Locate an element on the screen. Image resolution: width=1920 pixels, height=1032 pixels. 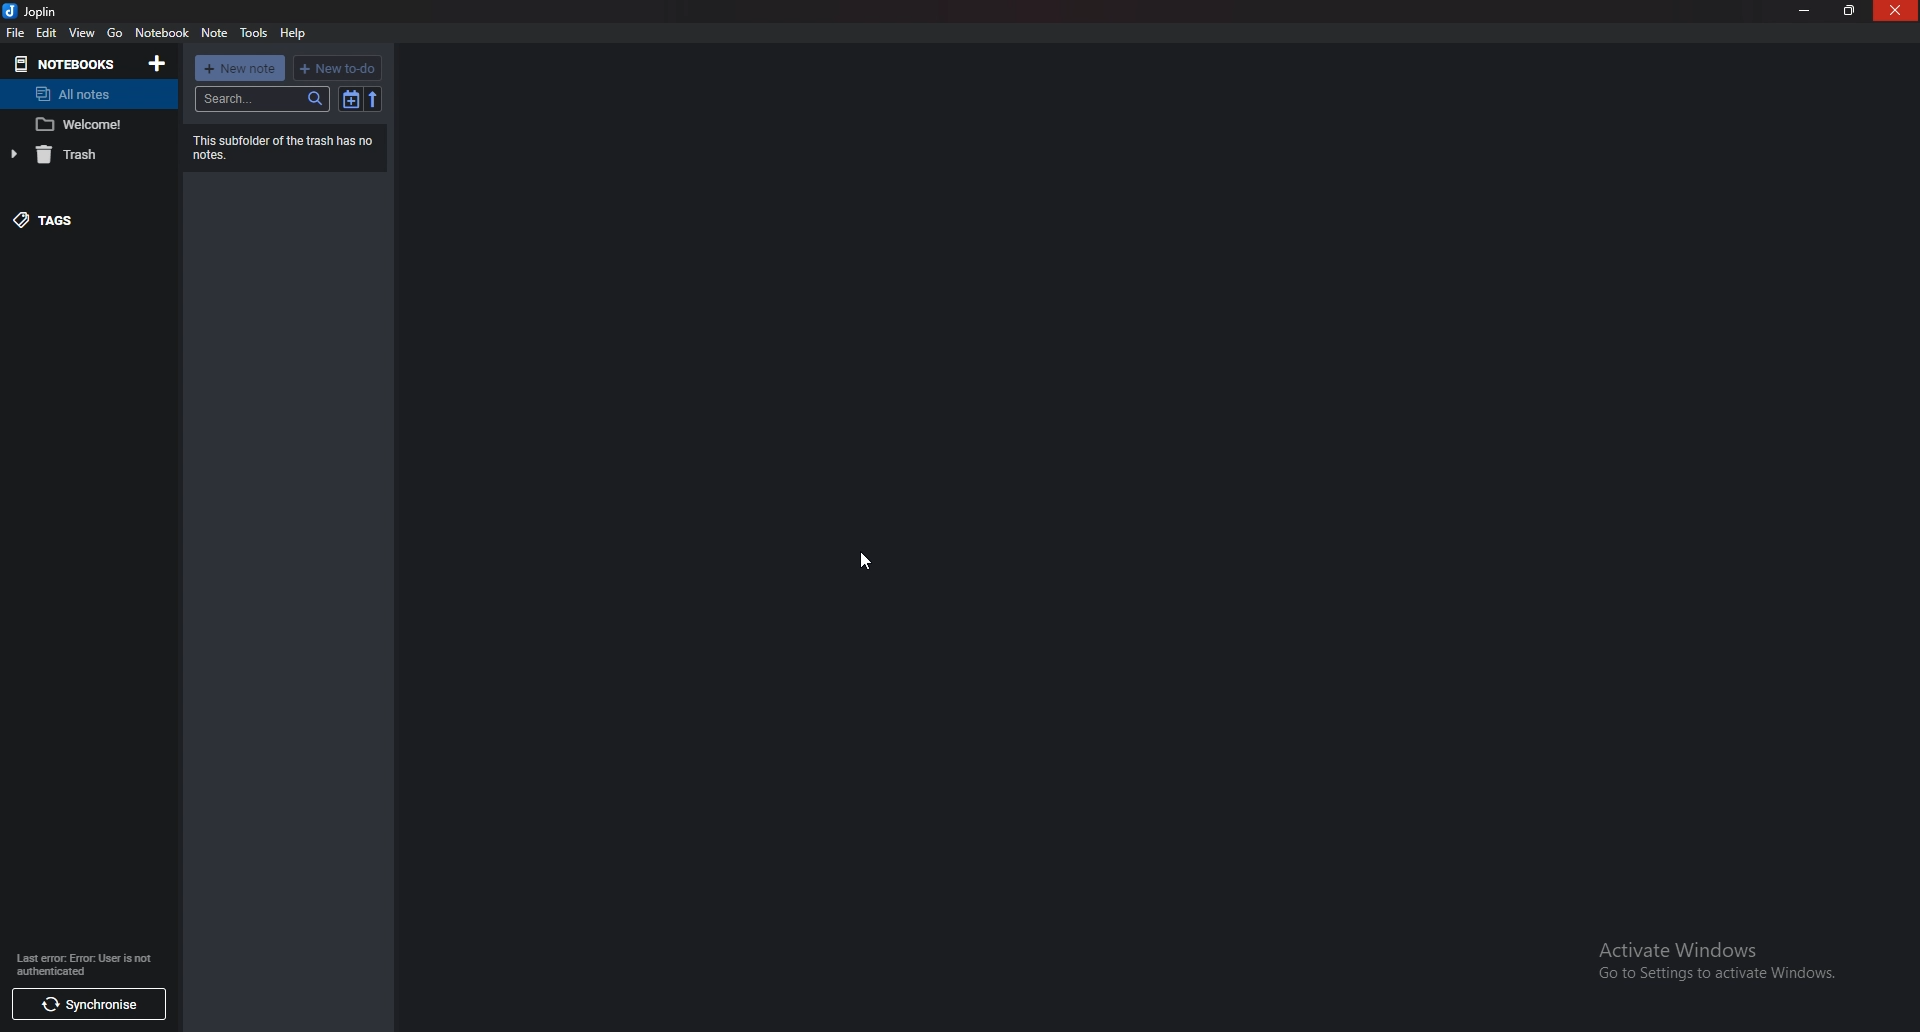
New to do is located at coordinates (337, 68).